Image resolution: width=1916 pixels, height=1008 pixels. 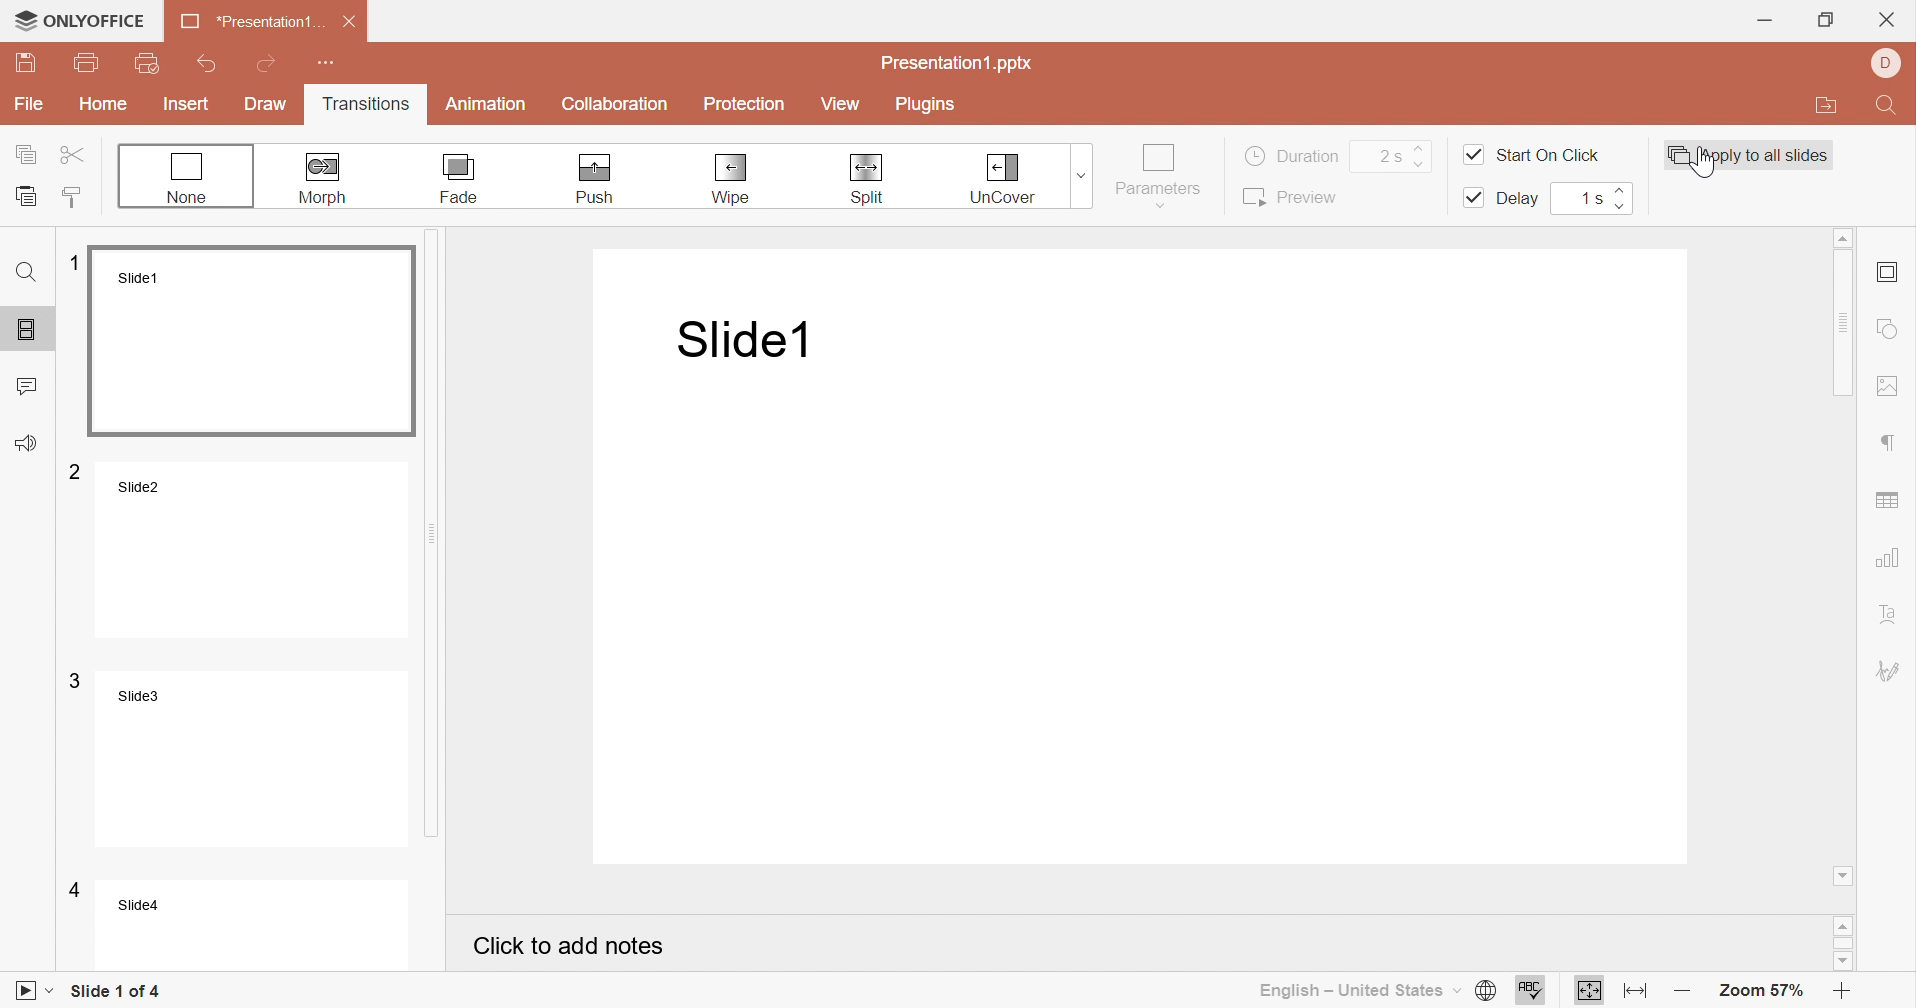 What do you see at coordinates (147, 63) in the screenshot?
I see `Quick print` at bounding box center [147, 63].